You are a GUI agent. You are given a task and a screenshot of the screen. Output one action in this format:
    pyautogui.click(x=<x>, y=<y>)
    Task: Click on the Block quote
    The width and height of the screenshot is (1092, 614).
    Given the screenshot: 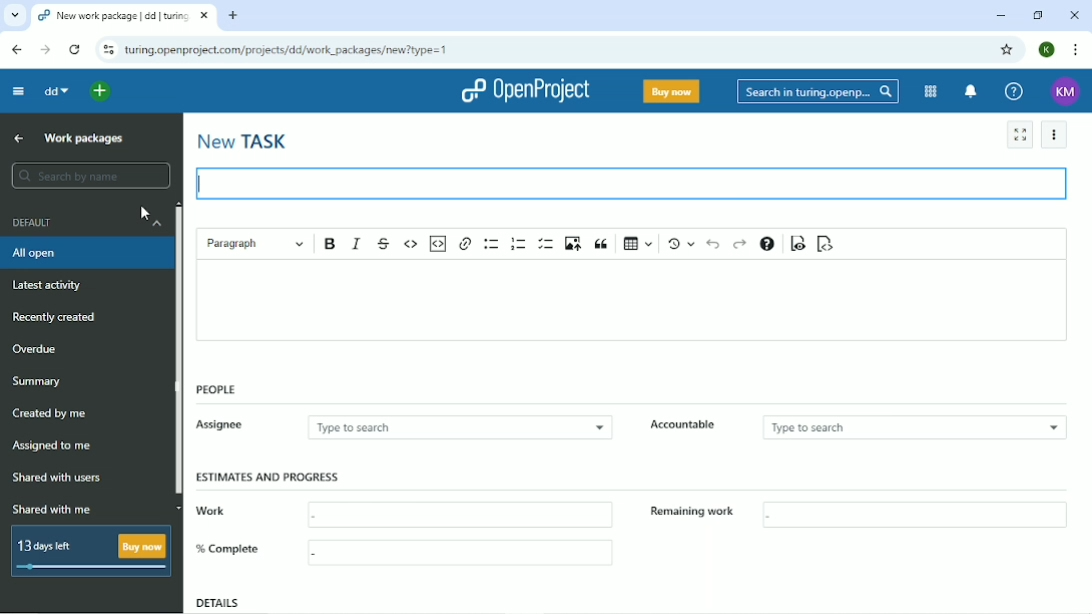 What is the action you would take?
    pyautogui.click(x=601, y=245)
    